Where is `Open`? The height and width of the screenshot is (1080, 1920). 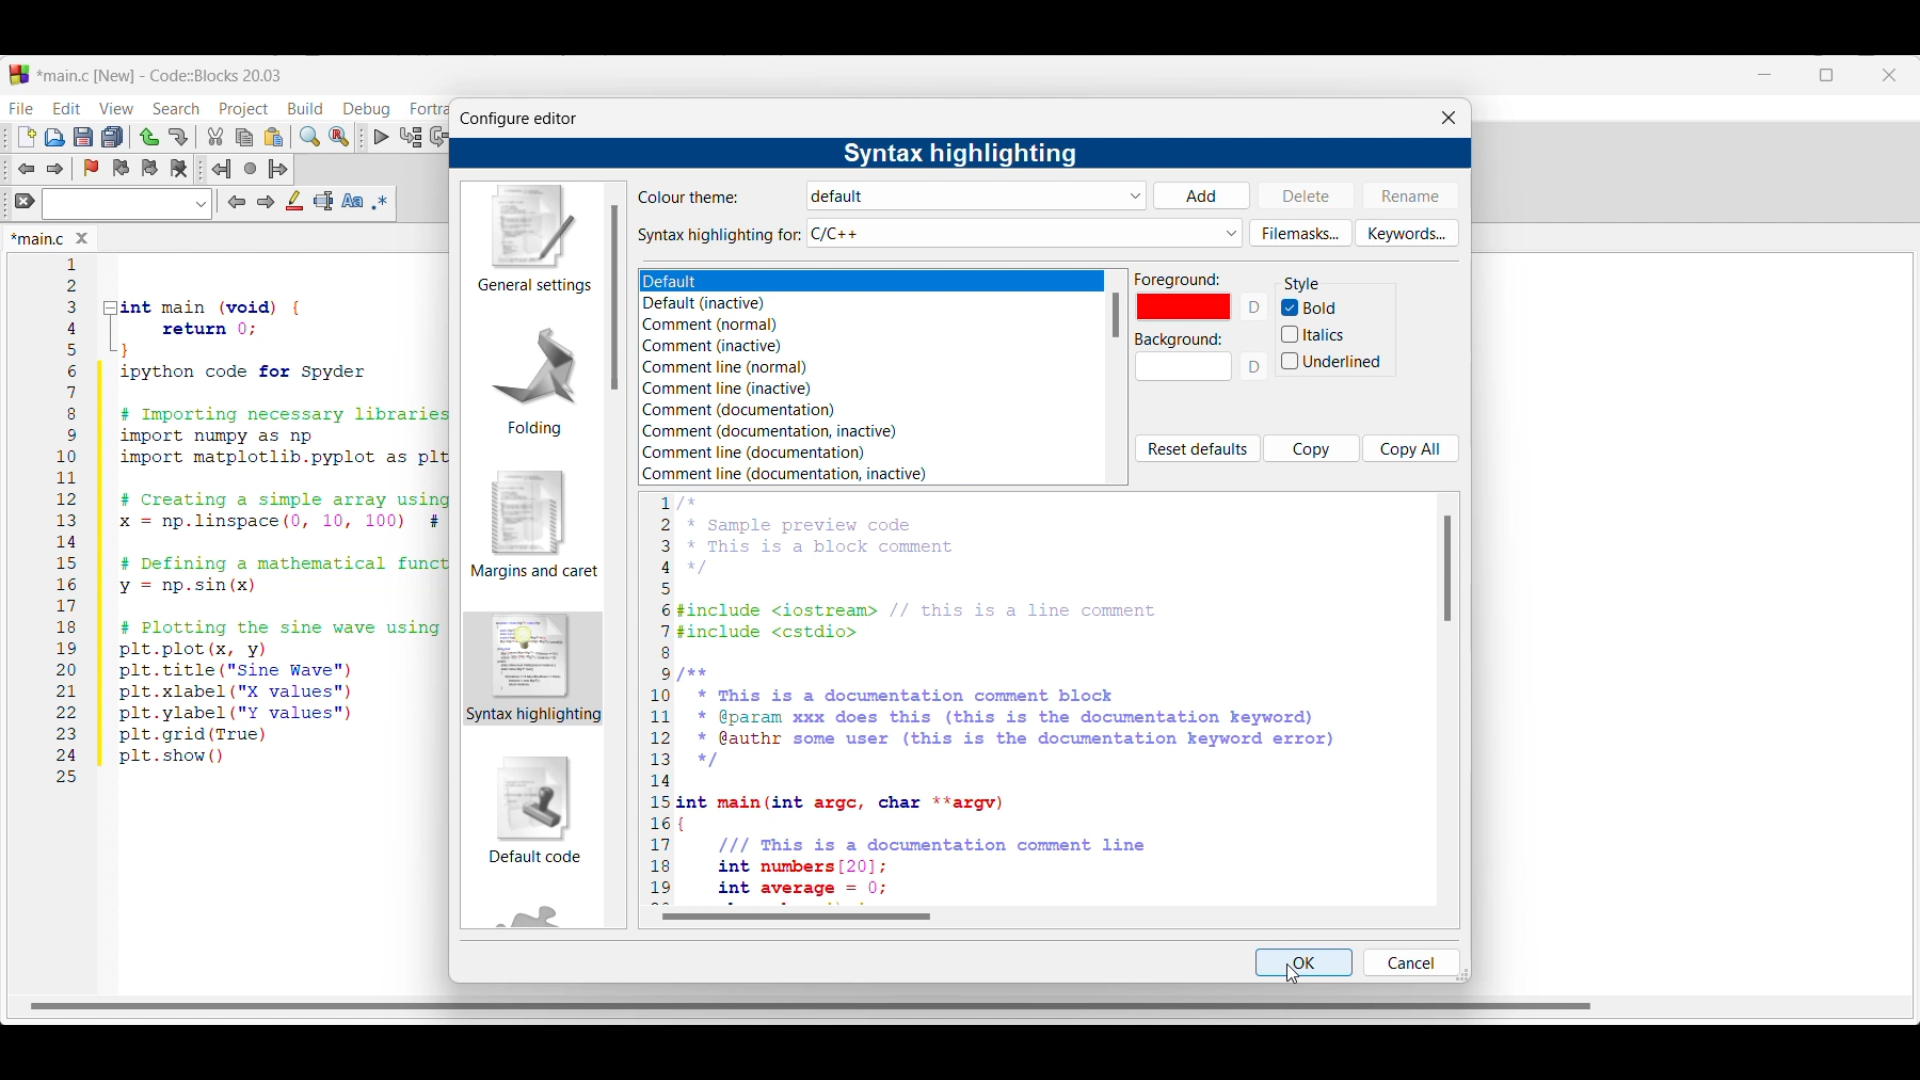
Open is located at coordinates (55, 137).